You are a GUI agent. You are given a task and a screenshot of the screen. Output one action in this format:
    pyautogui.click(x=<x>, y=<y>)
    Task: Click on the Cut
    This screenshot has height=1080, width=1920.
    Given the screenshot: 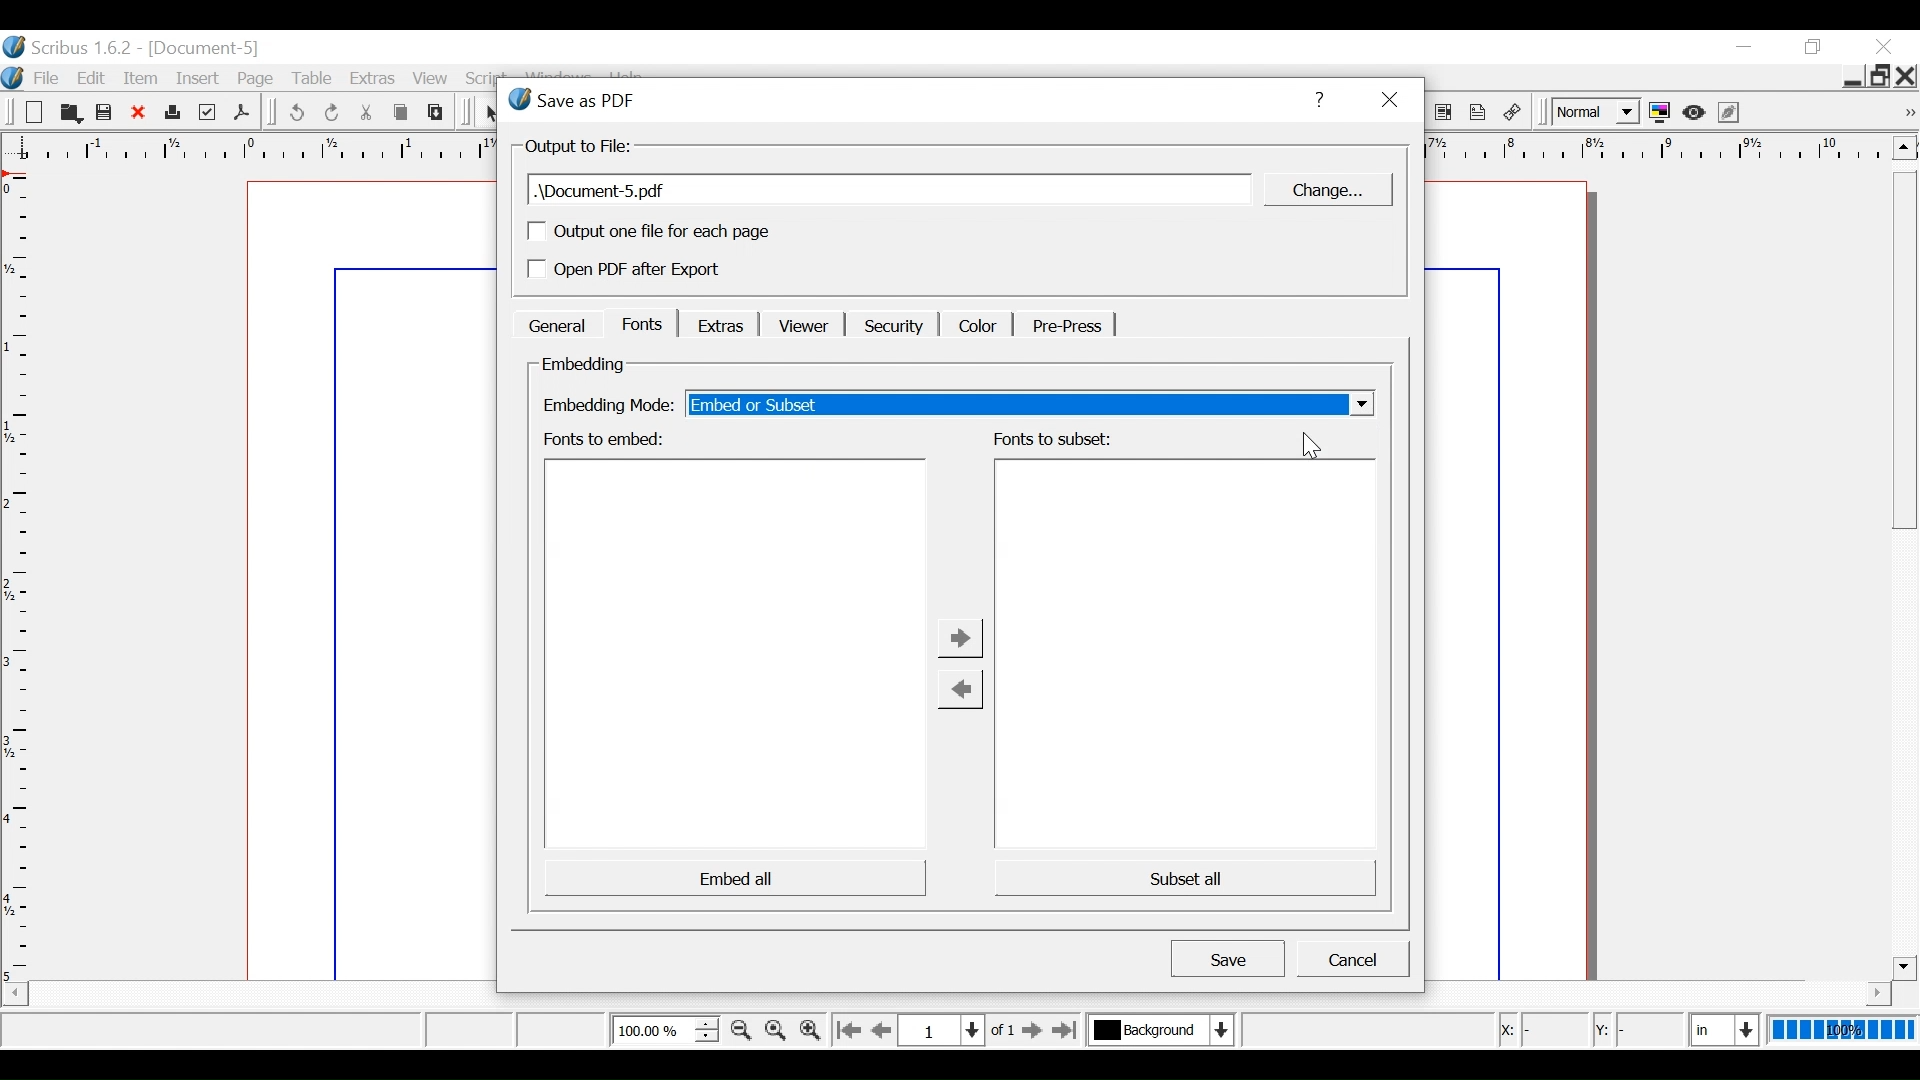 What is the action you would take?
    pyautogui.click(x=367, y=113)
    